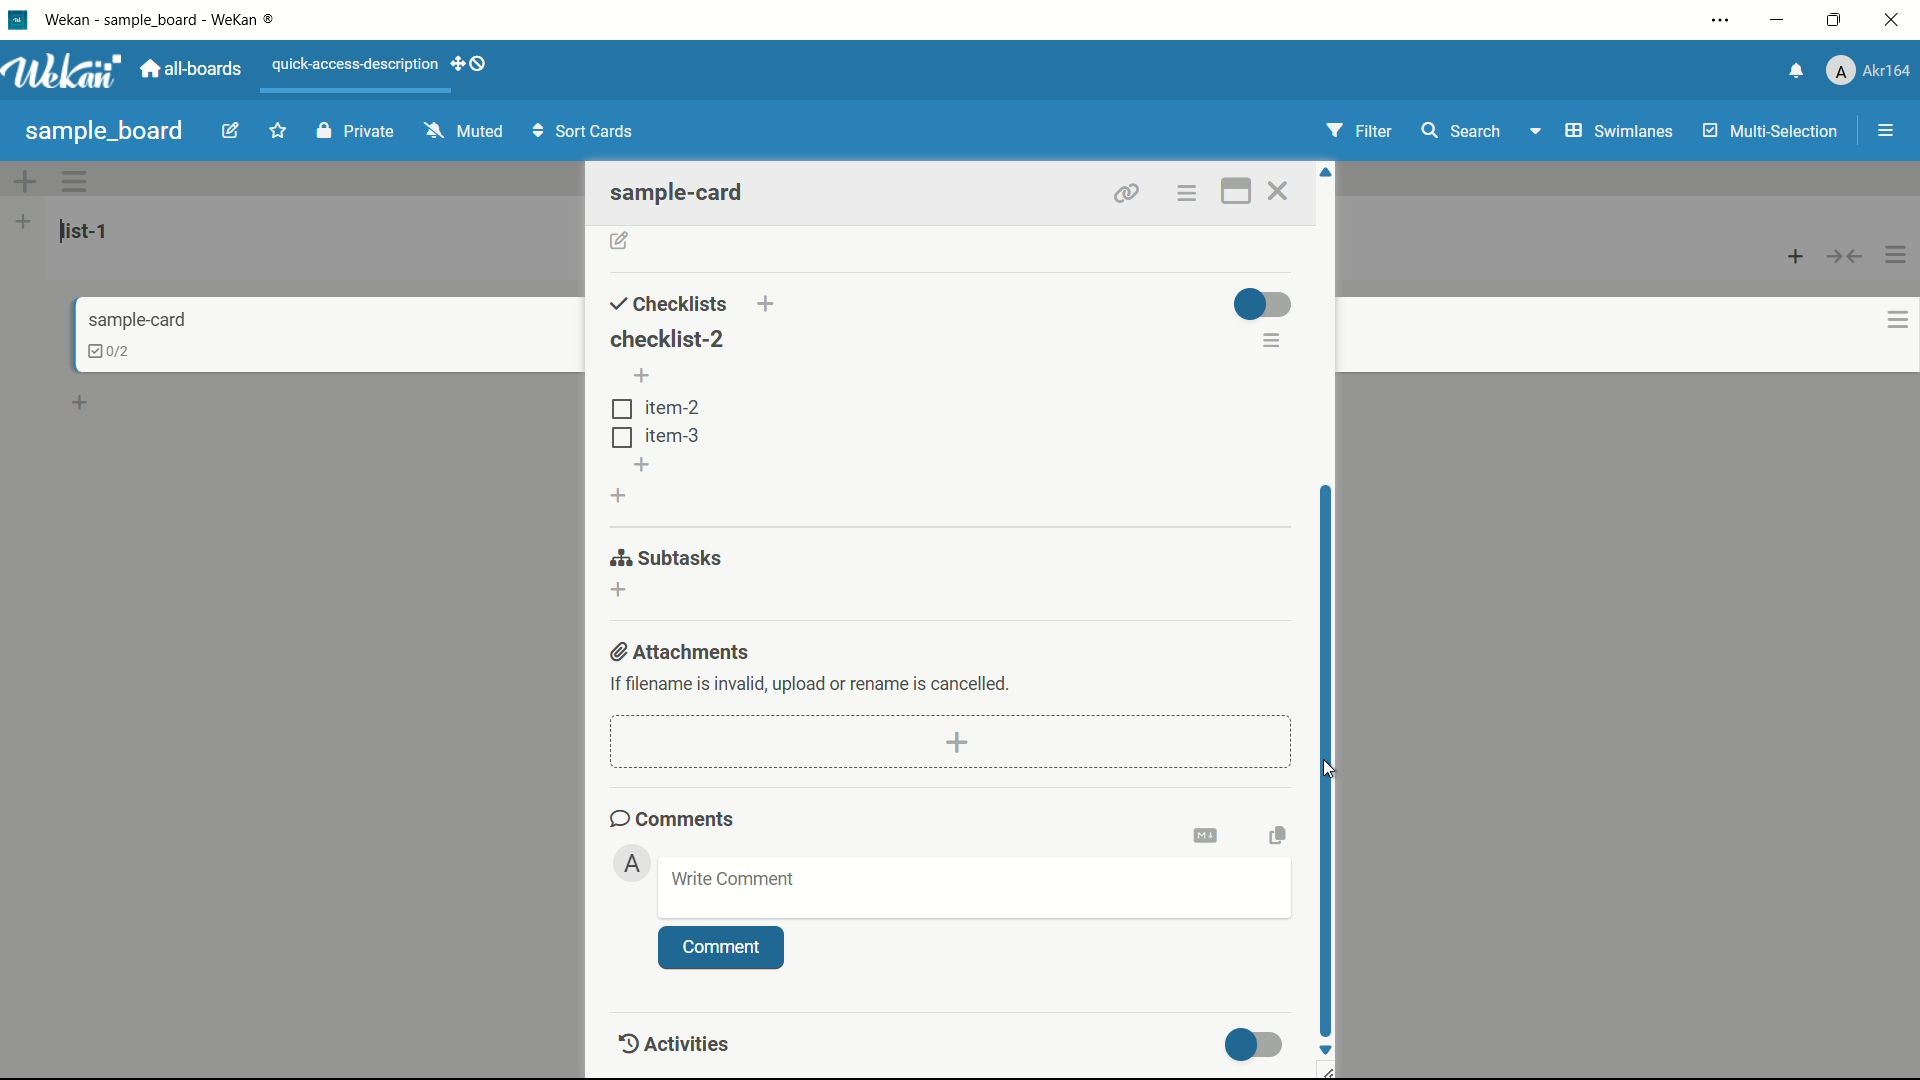 The width and height of the screenshot is (1920, 1080). Describe the element at coordinates (668, 558) in the screenshot. I see `subtasks` at that location.